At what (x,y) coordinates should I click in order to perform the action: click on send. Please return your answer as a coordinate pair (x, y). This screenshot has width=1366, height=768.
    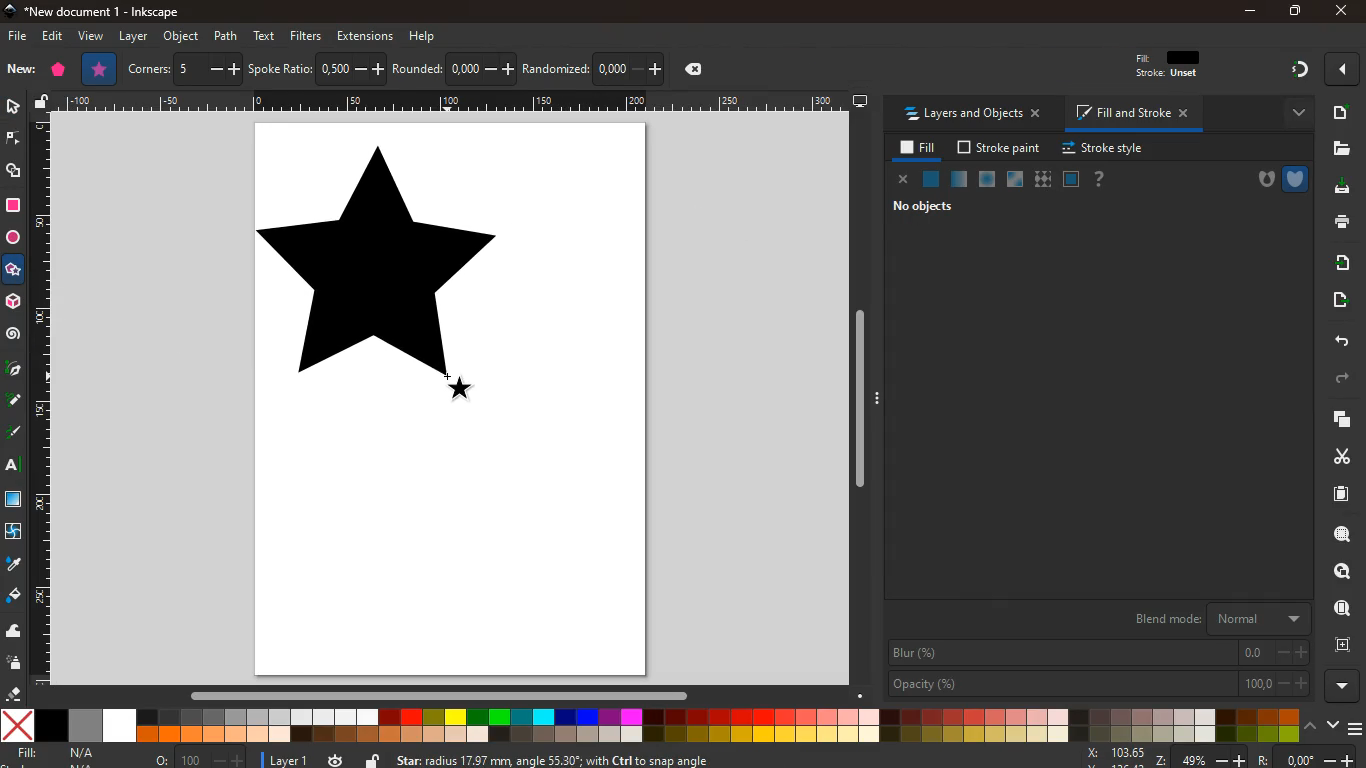
    Looking at the image, I should click on (1341, 263).